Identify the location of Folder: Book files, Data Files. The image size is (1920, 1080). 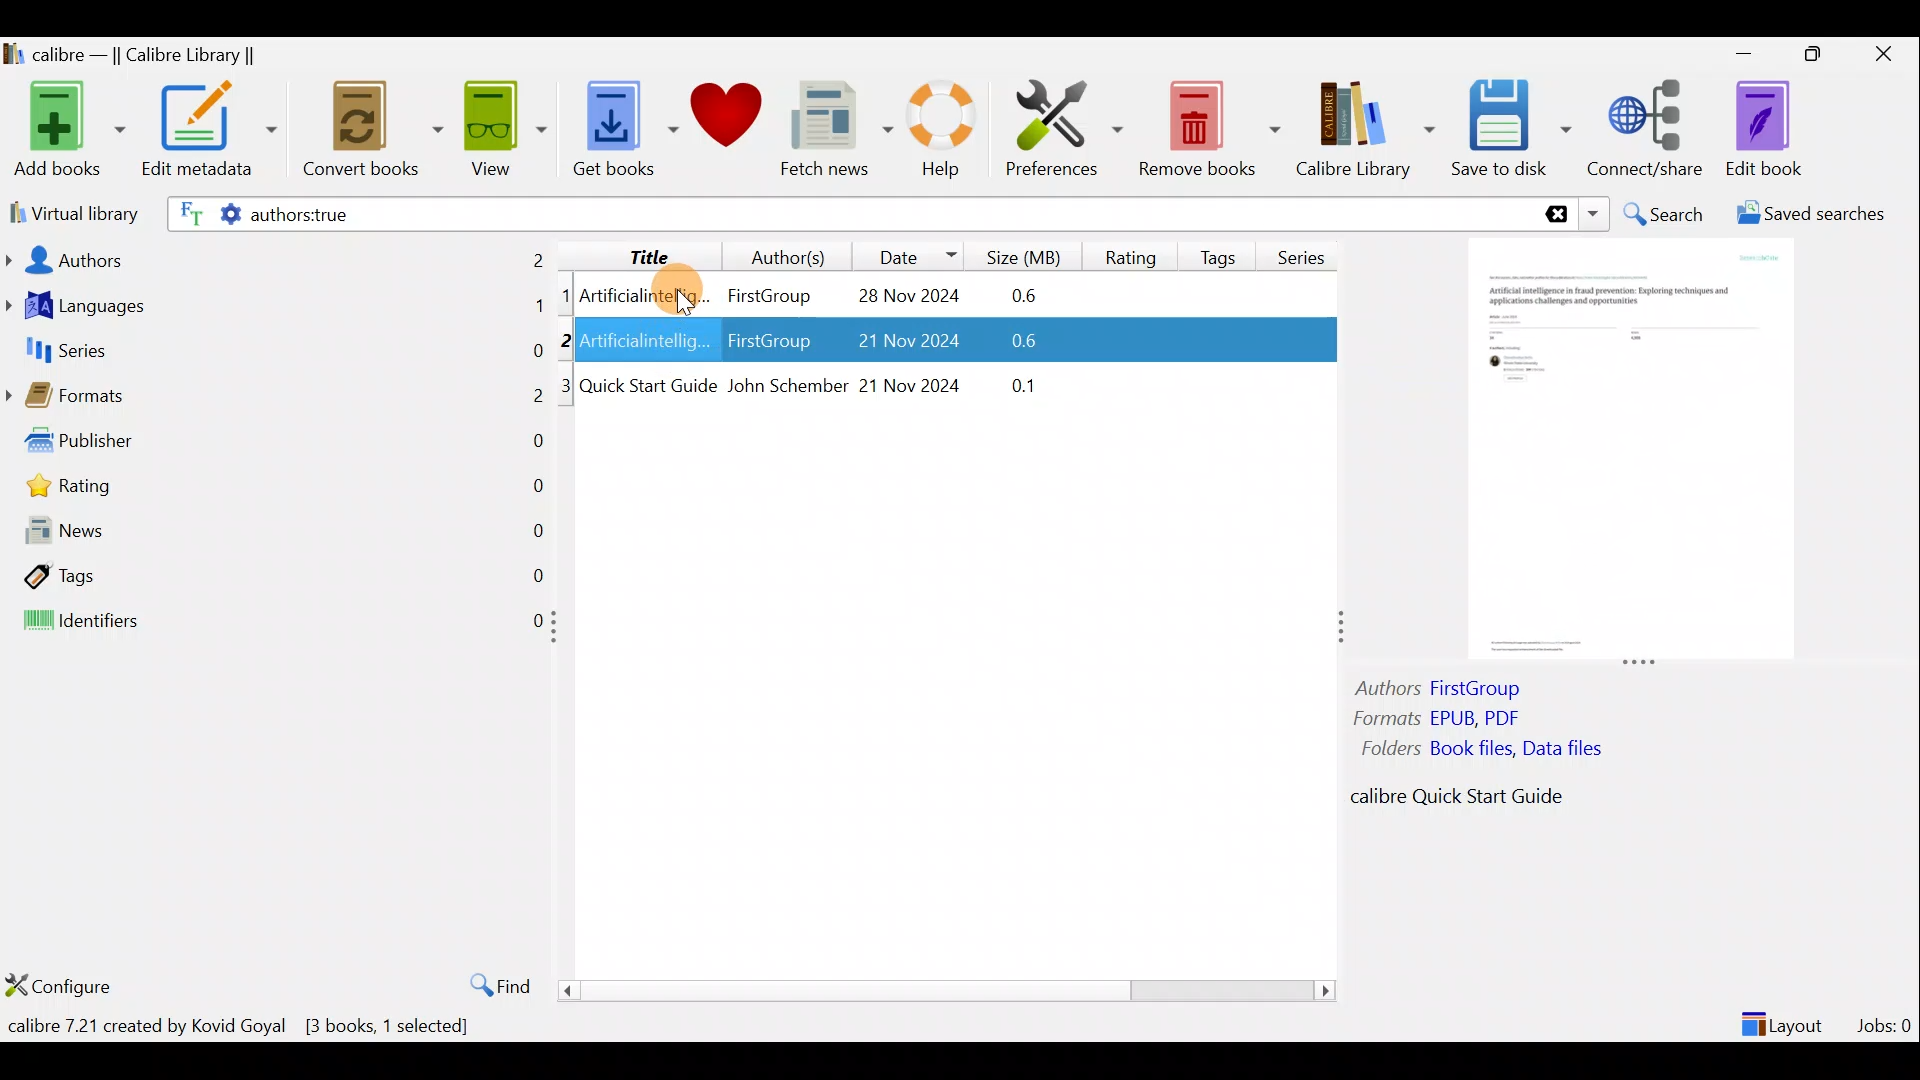
(1490, 751).